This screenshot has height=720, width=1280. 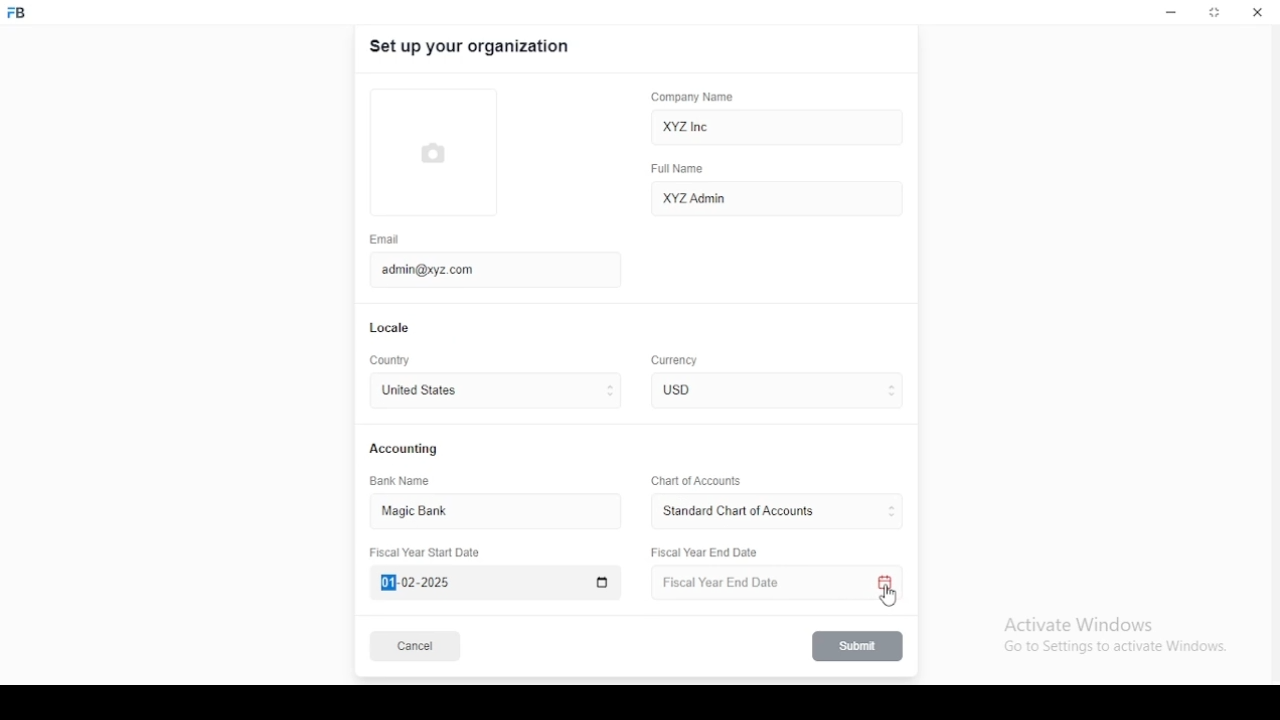 I want to click on Fiscal Year Start Date, so click(x=432, y=553).